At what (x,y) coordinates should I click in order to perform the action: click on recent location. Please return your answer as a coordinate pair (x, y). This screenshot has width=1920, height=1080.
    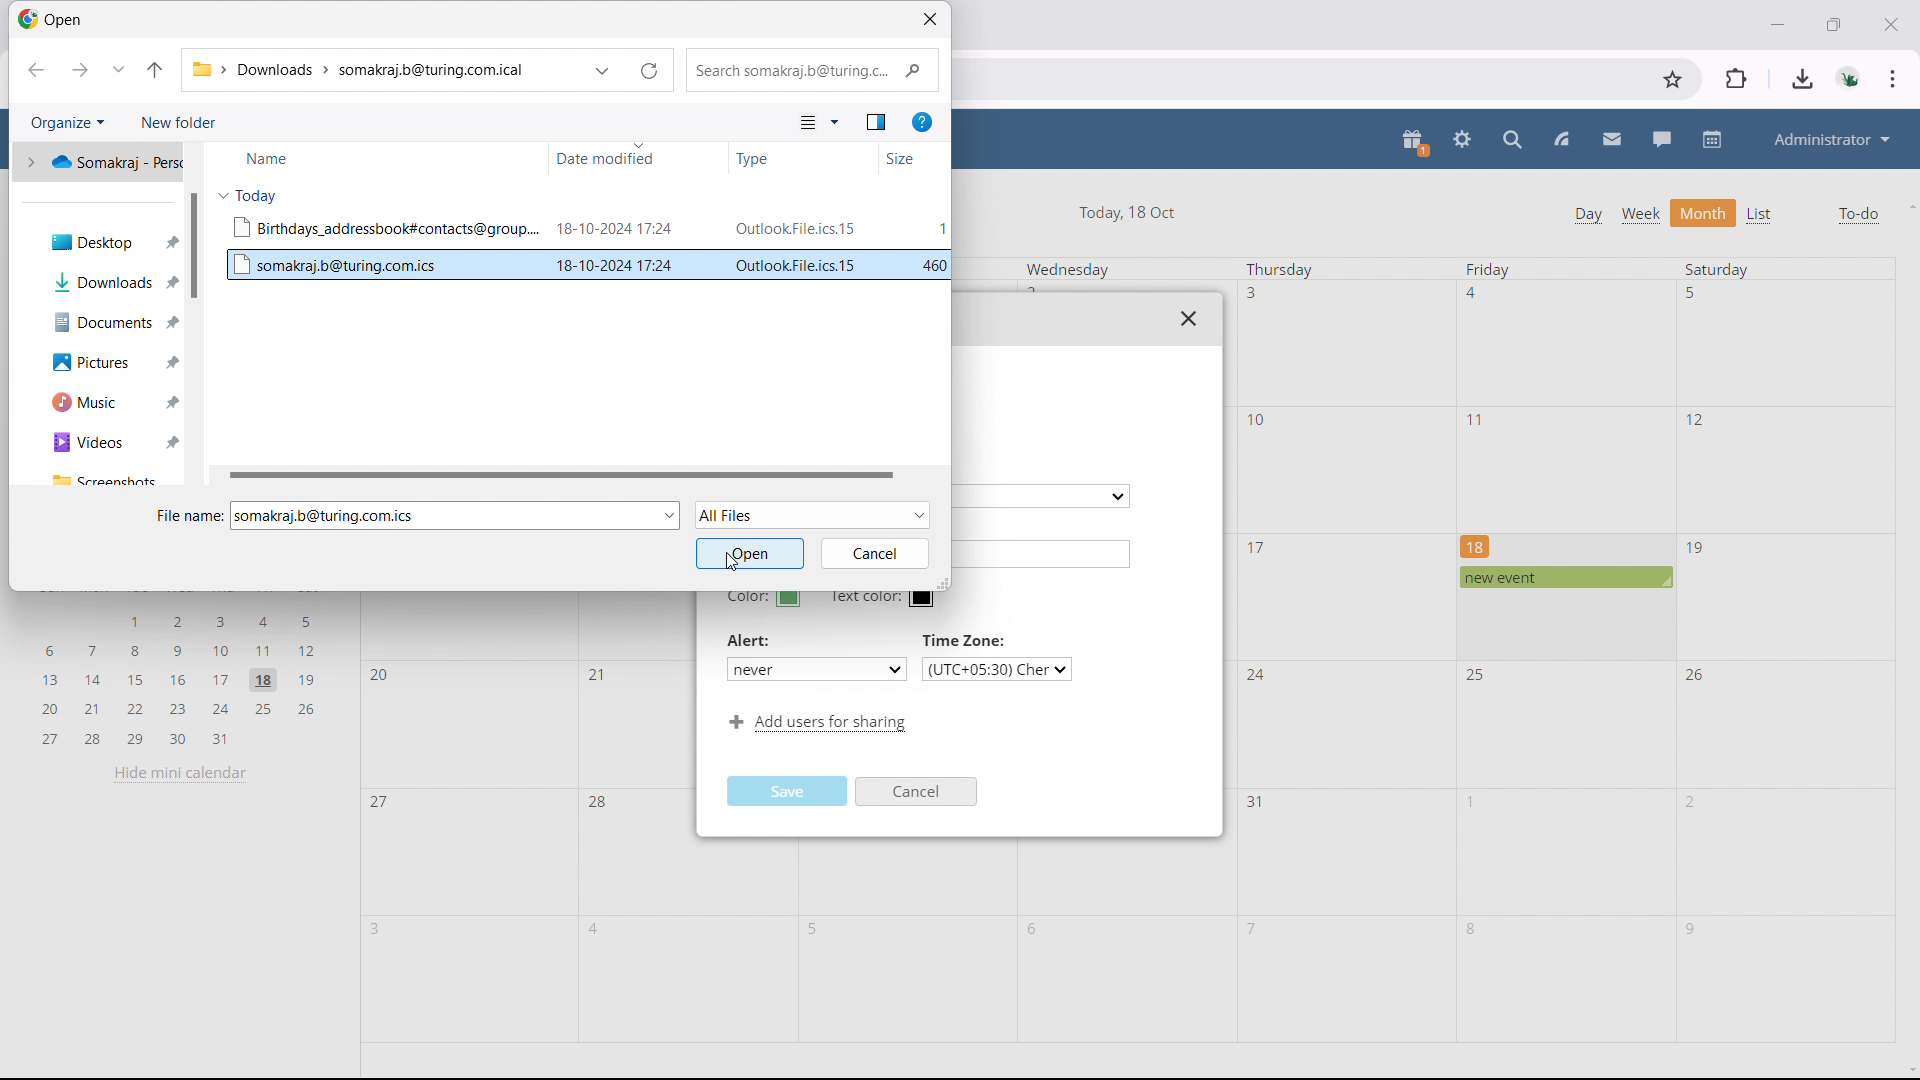
    Looking at the image, I should click on (119, 69).